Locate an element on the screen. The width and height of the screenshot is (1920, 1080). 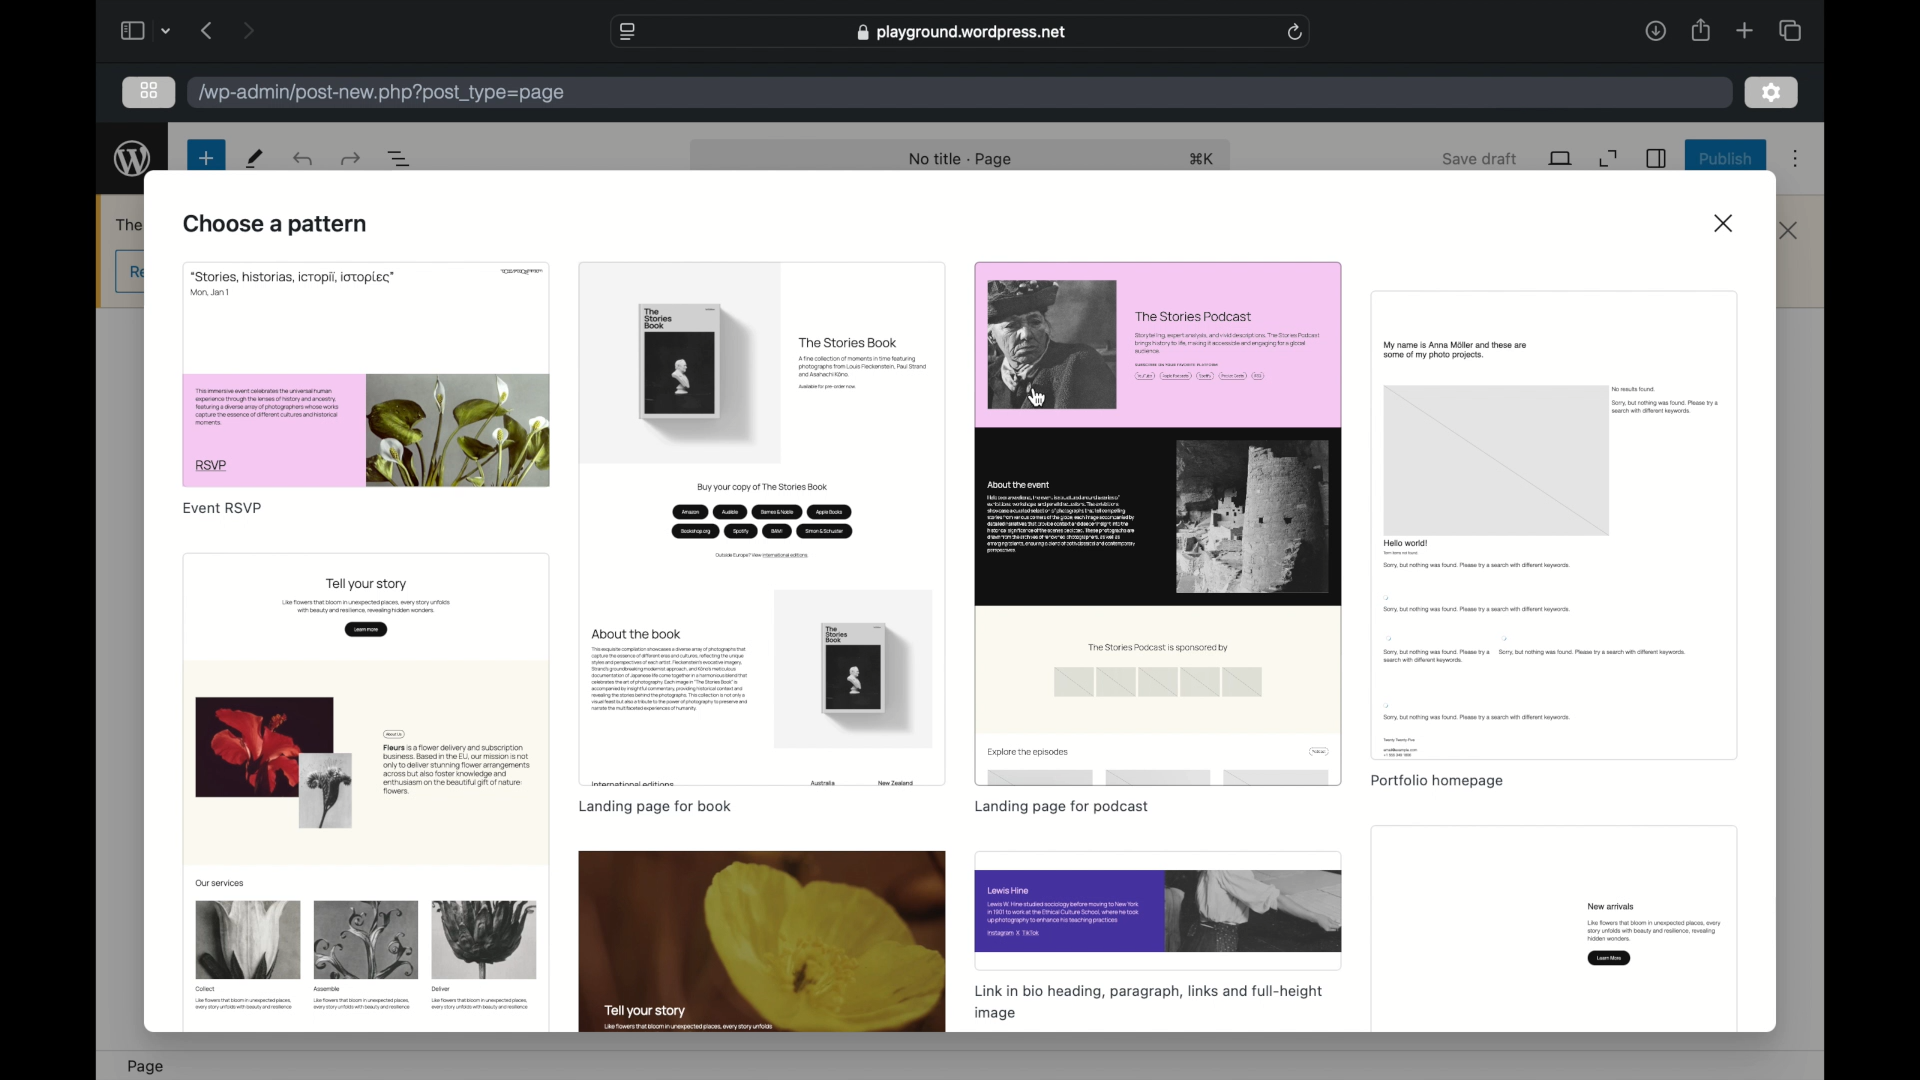
document overview is located at coordinates (400, 159).